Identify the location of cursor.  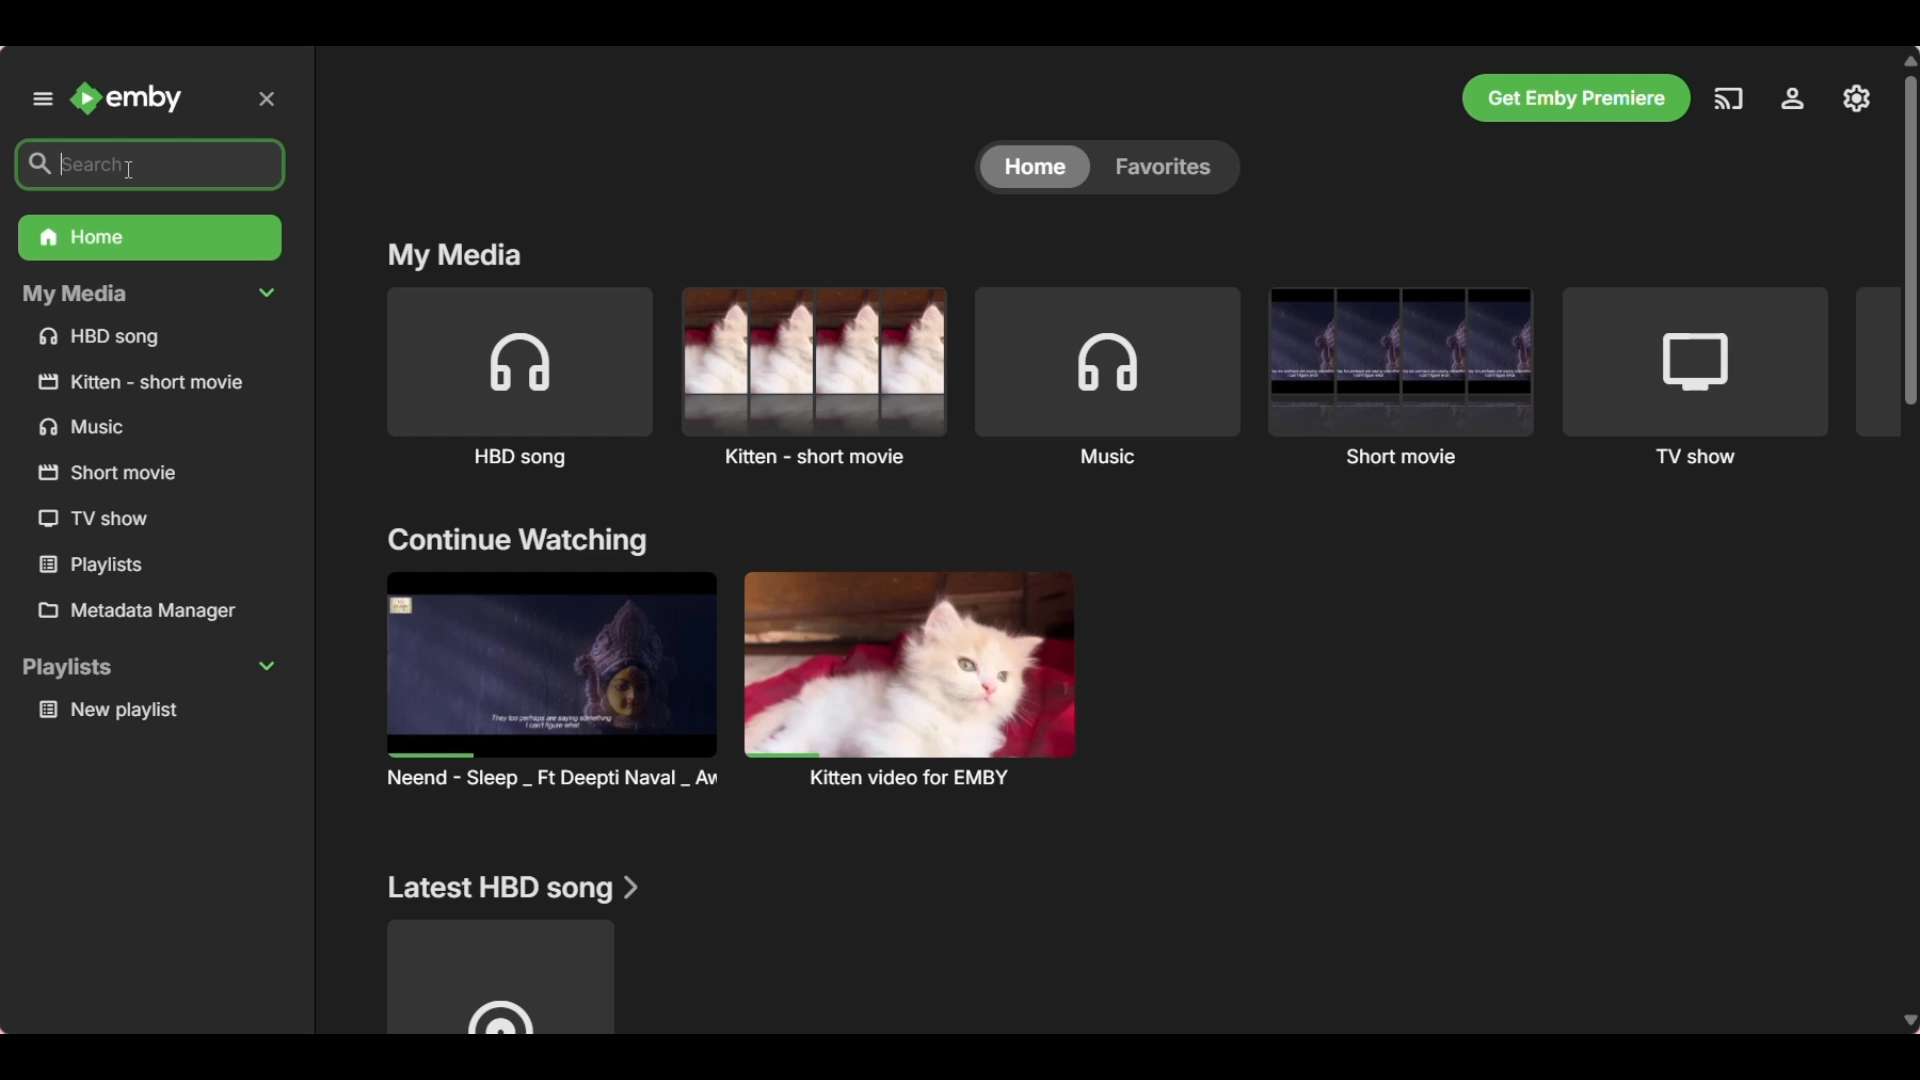
(139, 165).